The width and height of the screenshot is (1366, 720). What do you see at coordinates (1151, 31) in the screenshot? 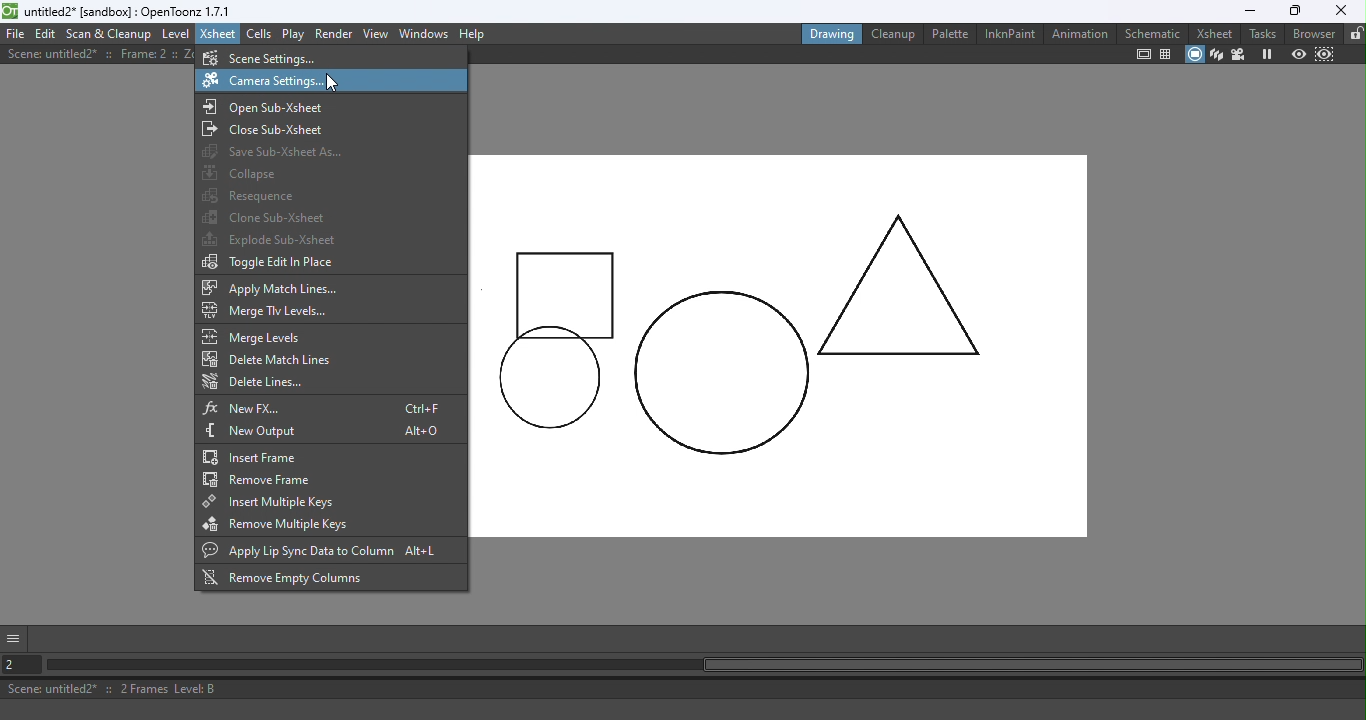
I see `Shematic` at bounding box center [1151, 31].